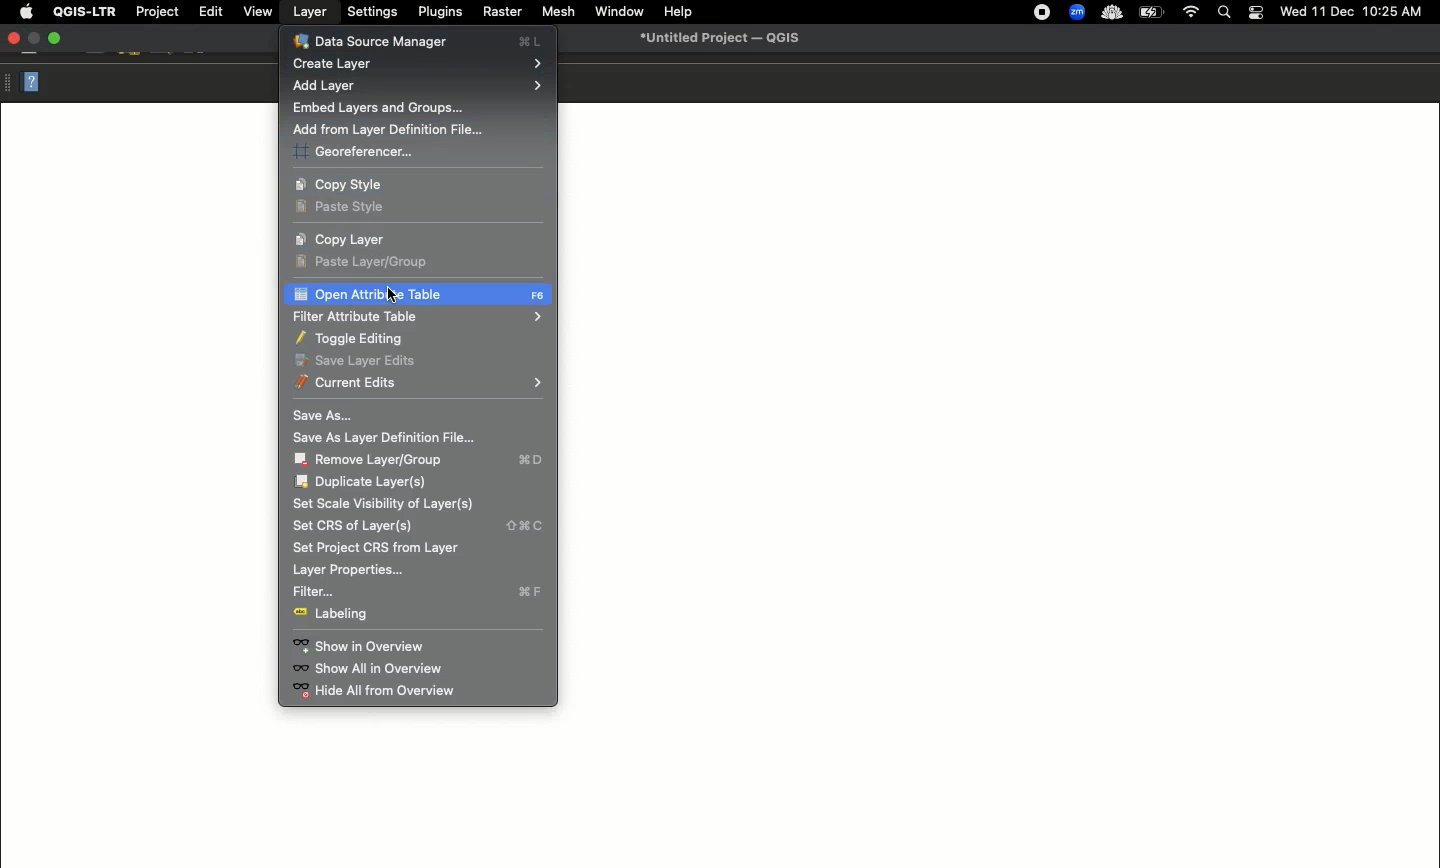 Image resolution: width=1440 pixels, height=868 pixels. Describe the element at coordinates (555, 11) in the screenshot. I see `Mesh` at that location.